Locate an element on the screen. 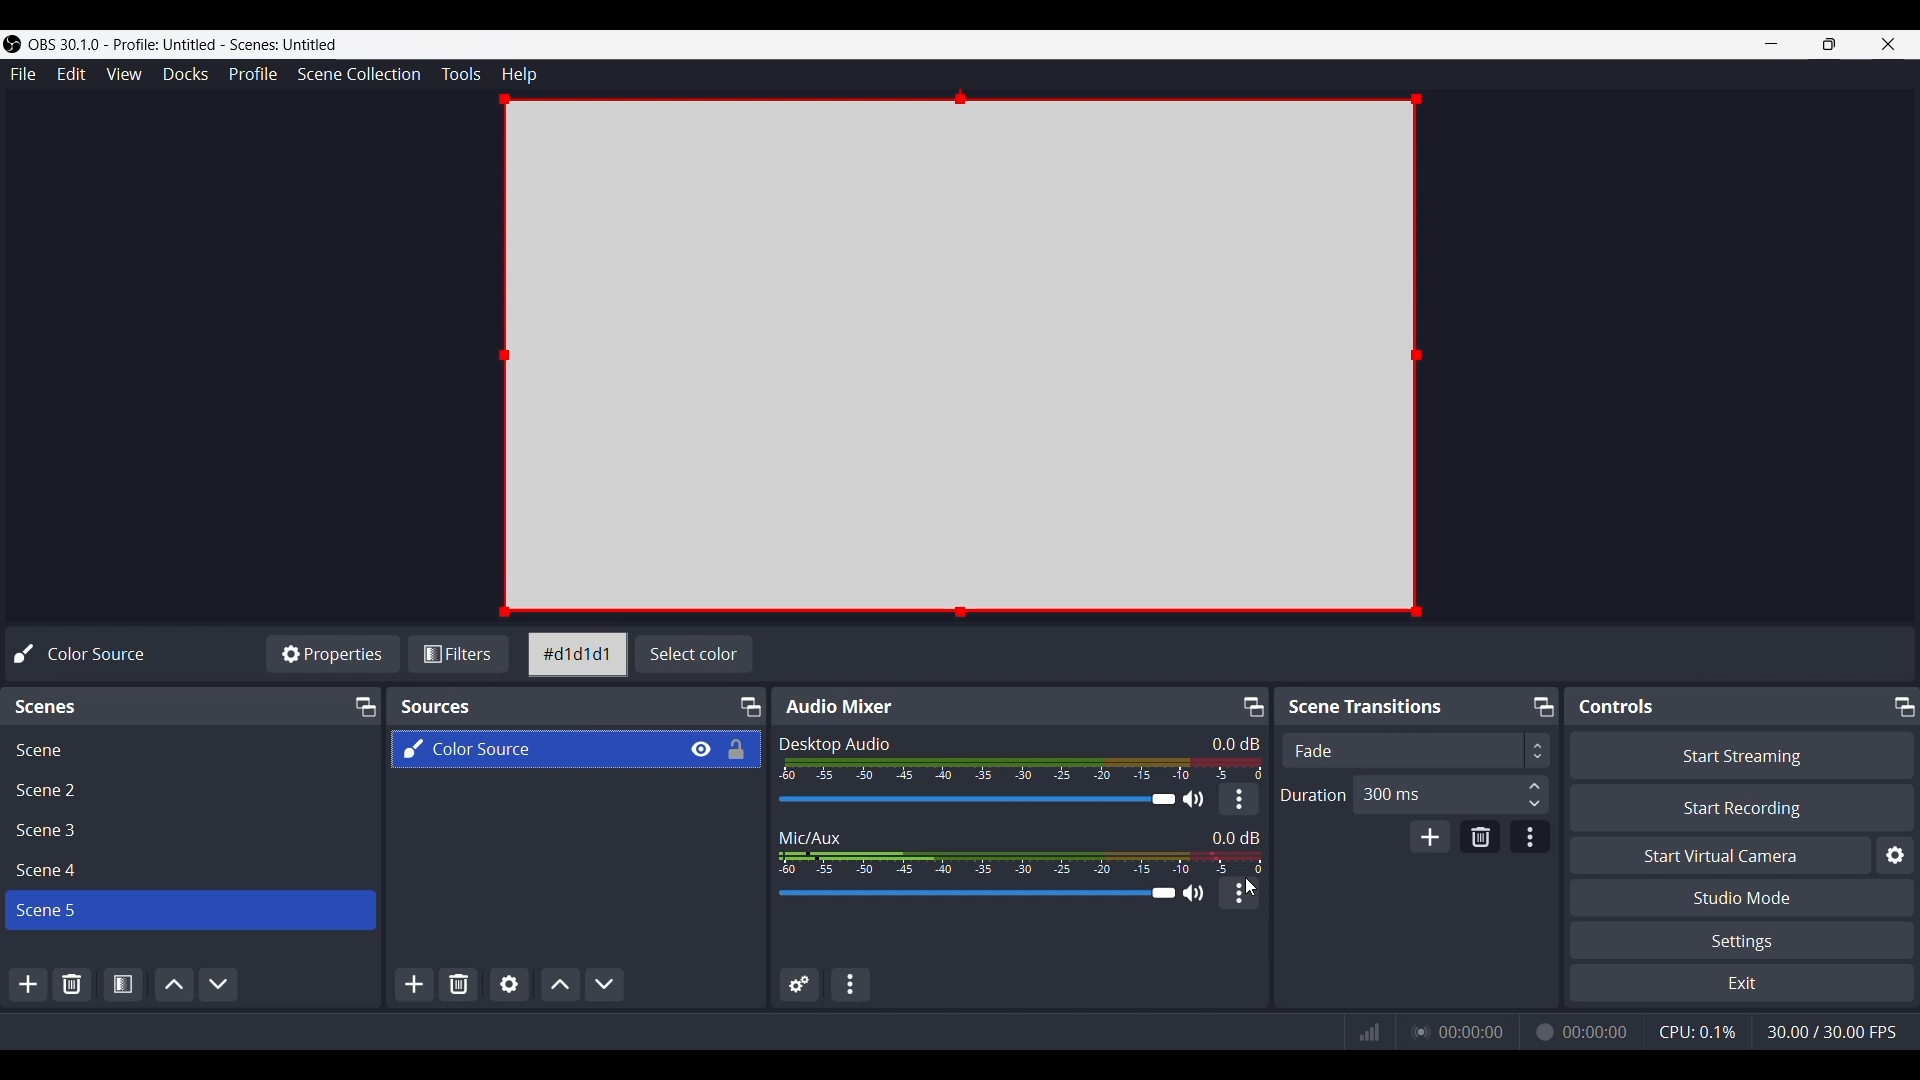 The height and width of the screenshot is (1080, 1920). Scene File is located at coordinates (186, 831).